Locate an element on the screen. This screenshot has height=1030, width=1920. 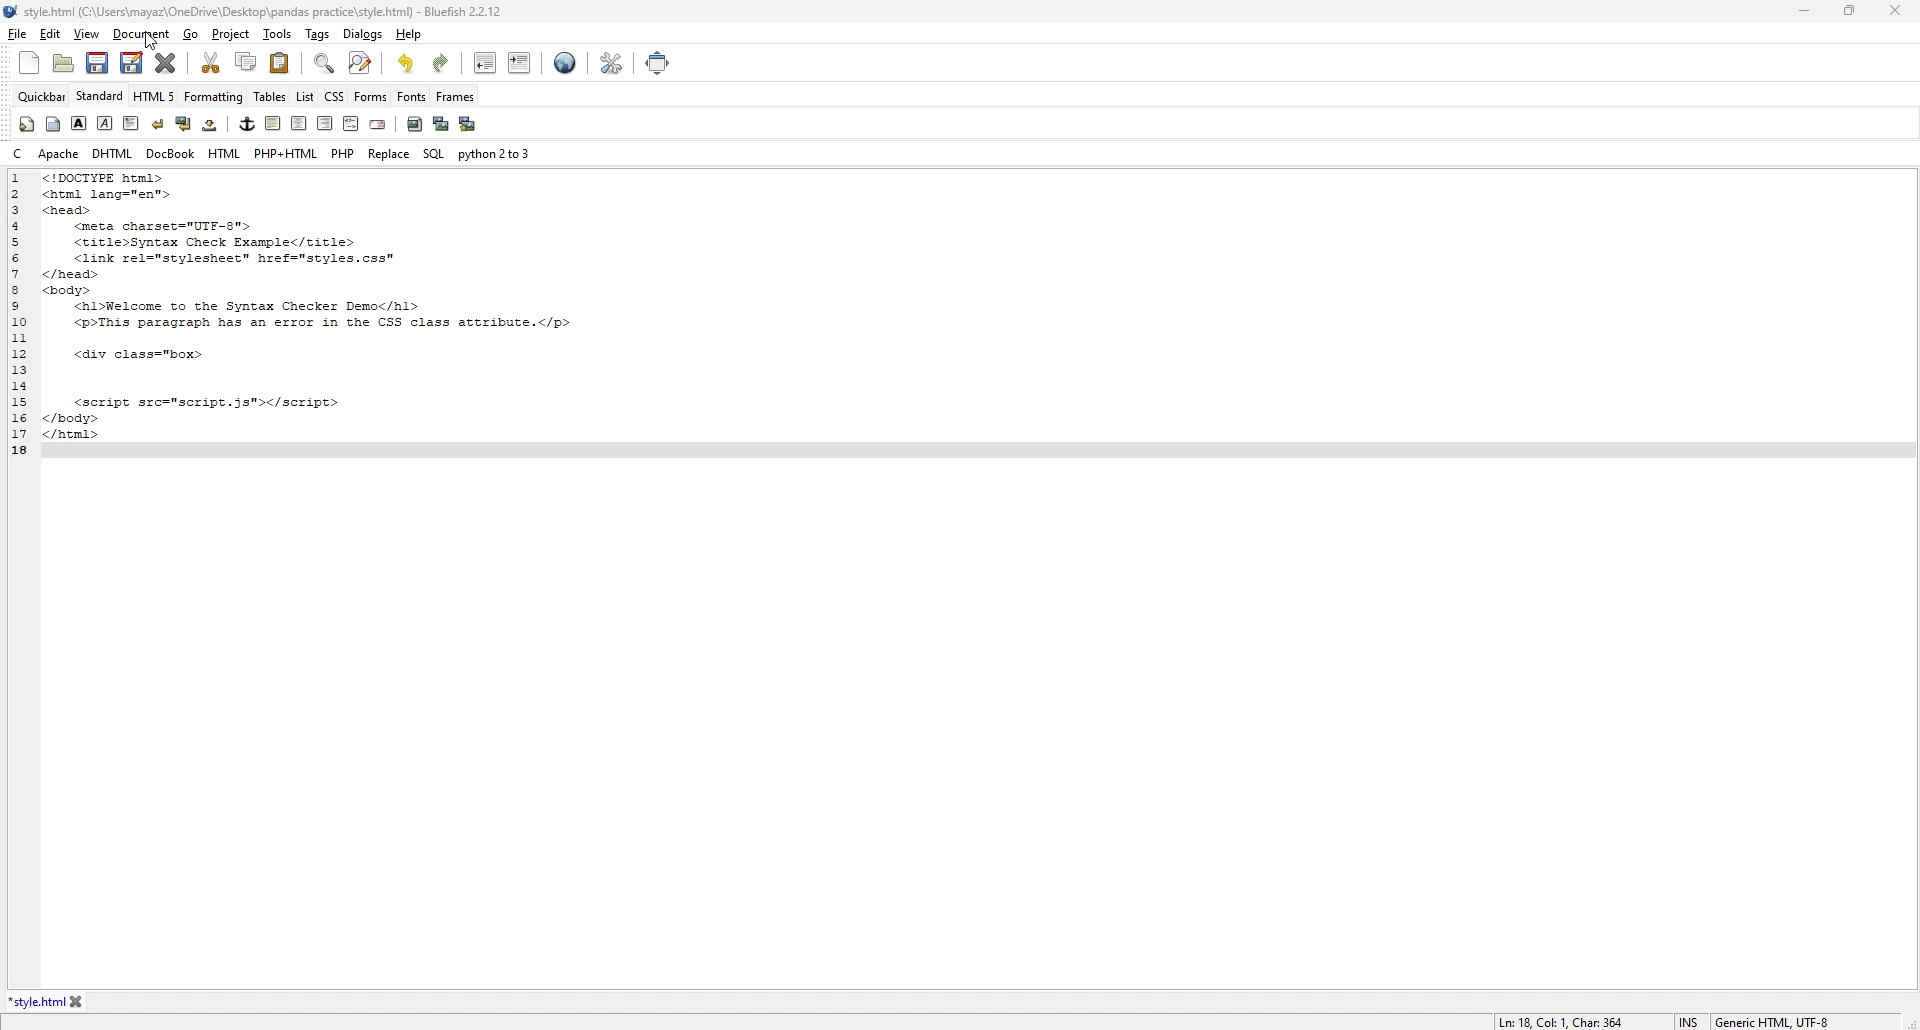
| style.html (C:\Users\mayaz\OneDrive\Desktop\pandas practice\style.html) - Bluefish 2.2.12. is located at coordinates (266, 14).